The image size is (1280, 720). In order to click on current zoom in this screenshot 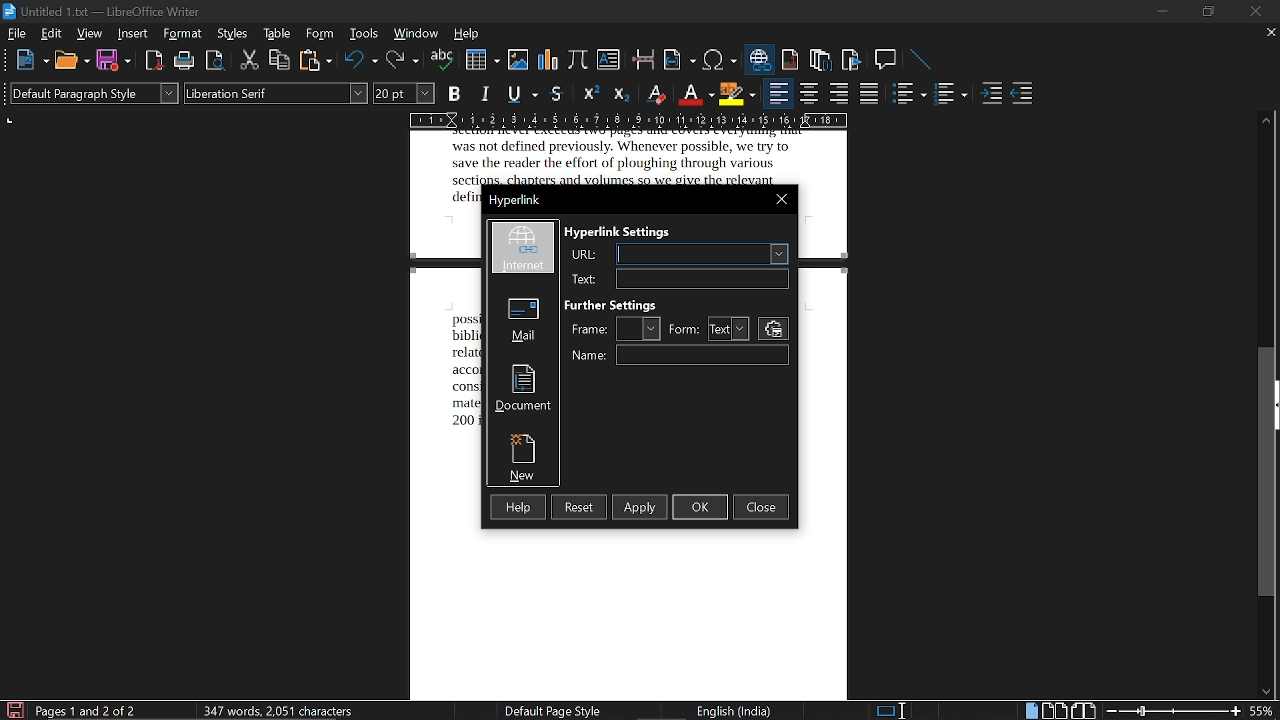, I will do `click(1265, 712)`.